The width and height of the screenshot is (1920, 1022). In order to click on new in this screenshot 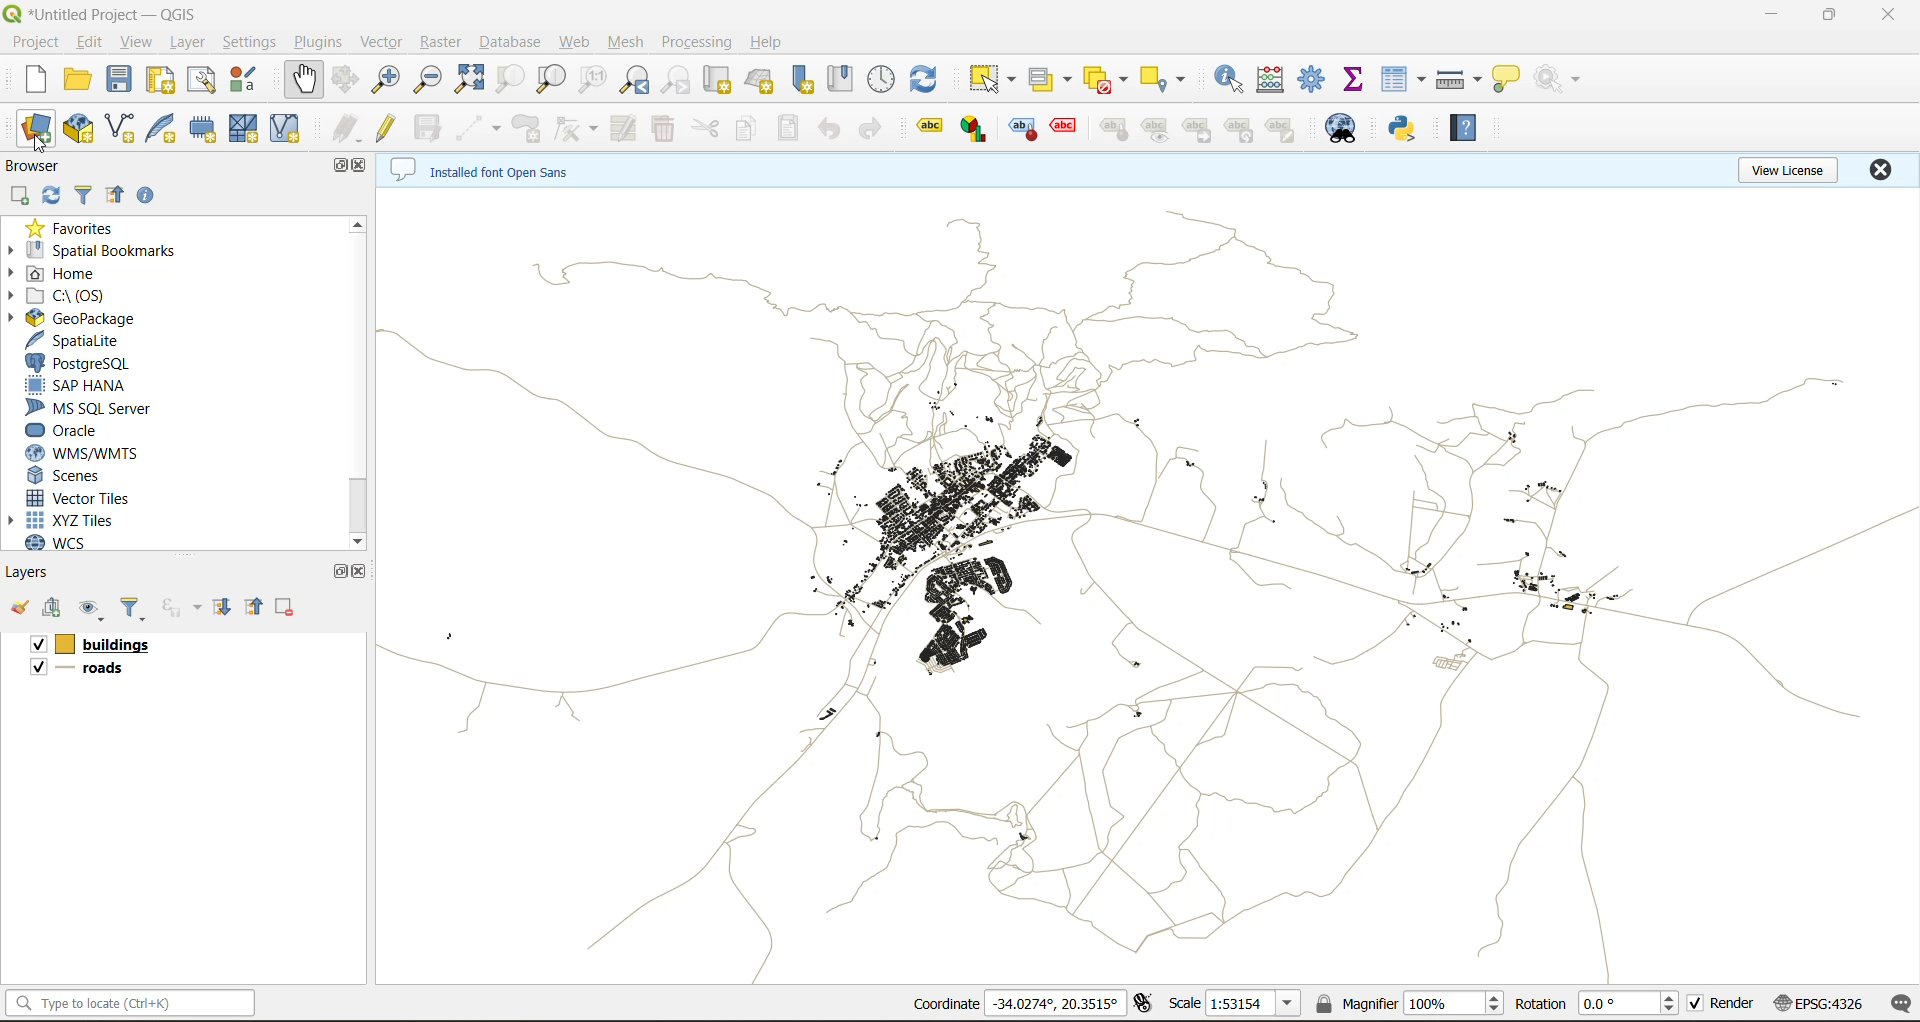, I will do `click(33, 79)`.